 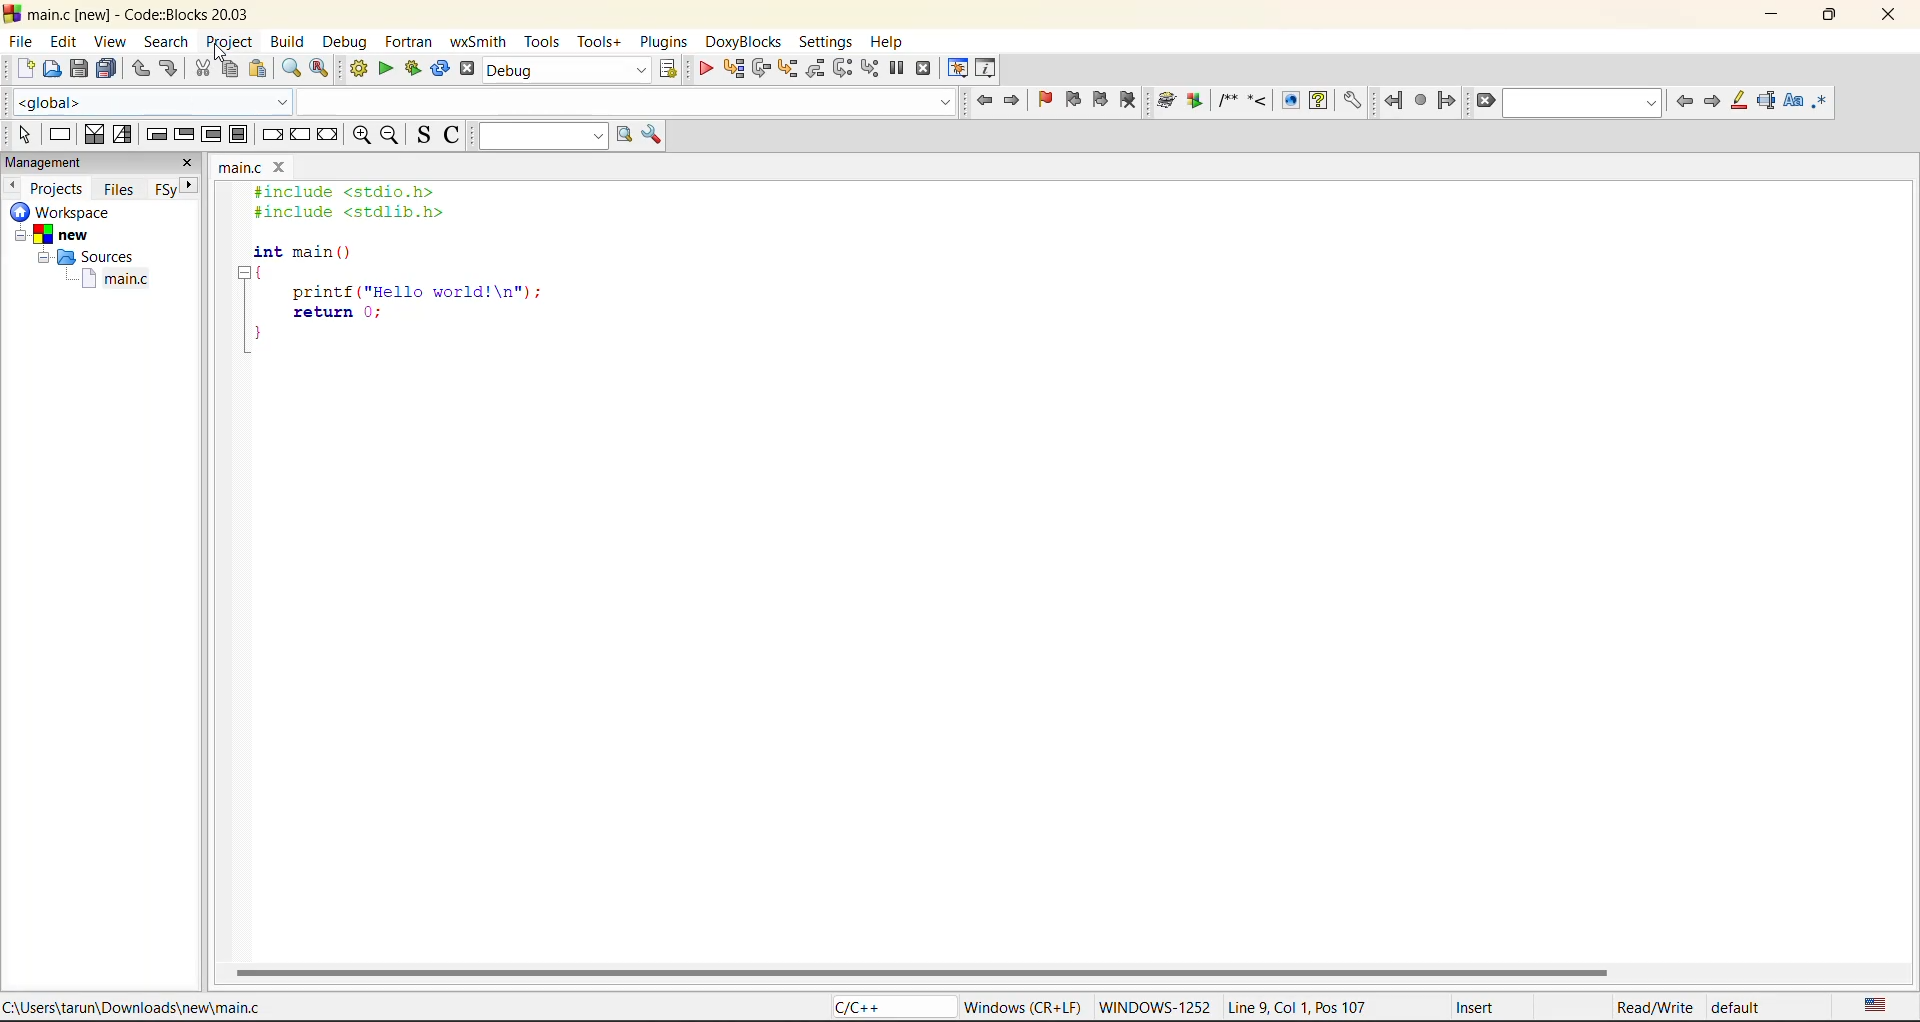 What do you see at coordinates (258, 67) in the screenshot?
I see `paste` at bounding box center [258, 67].